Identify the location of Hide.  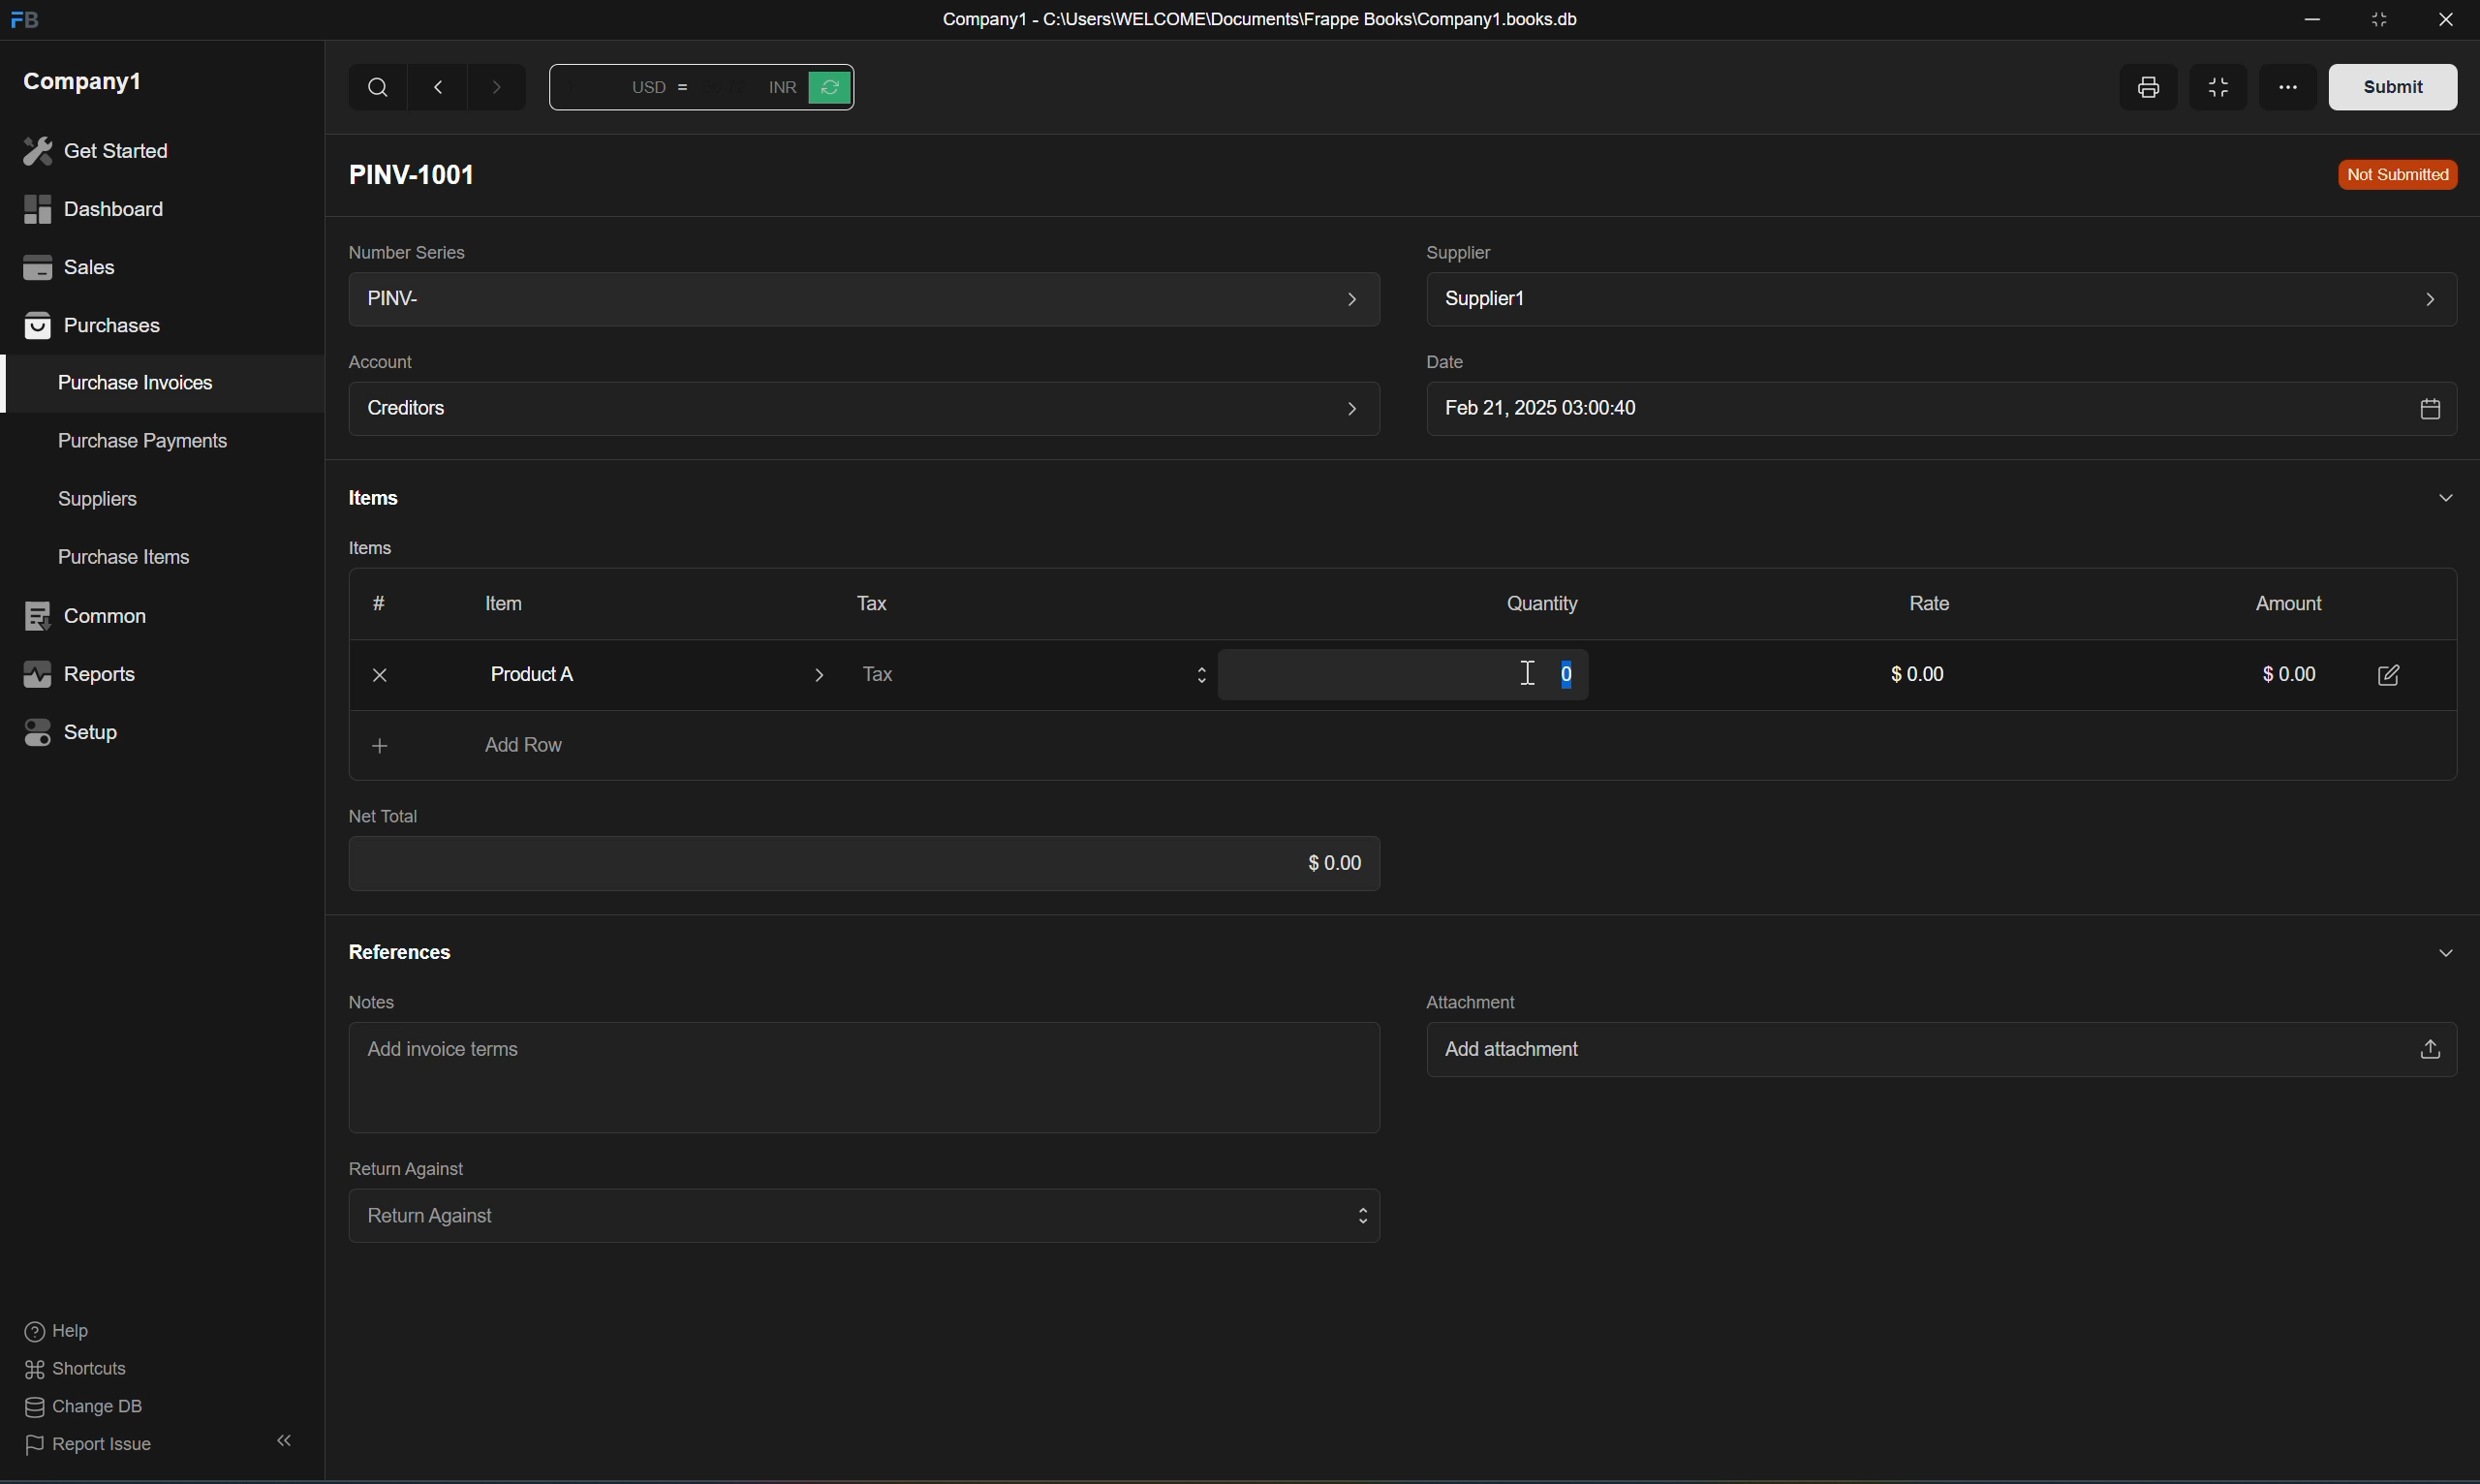
(2432, 949).